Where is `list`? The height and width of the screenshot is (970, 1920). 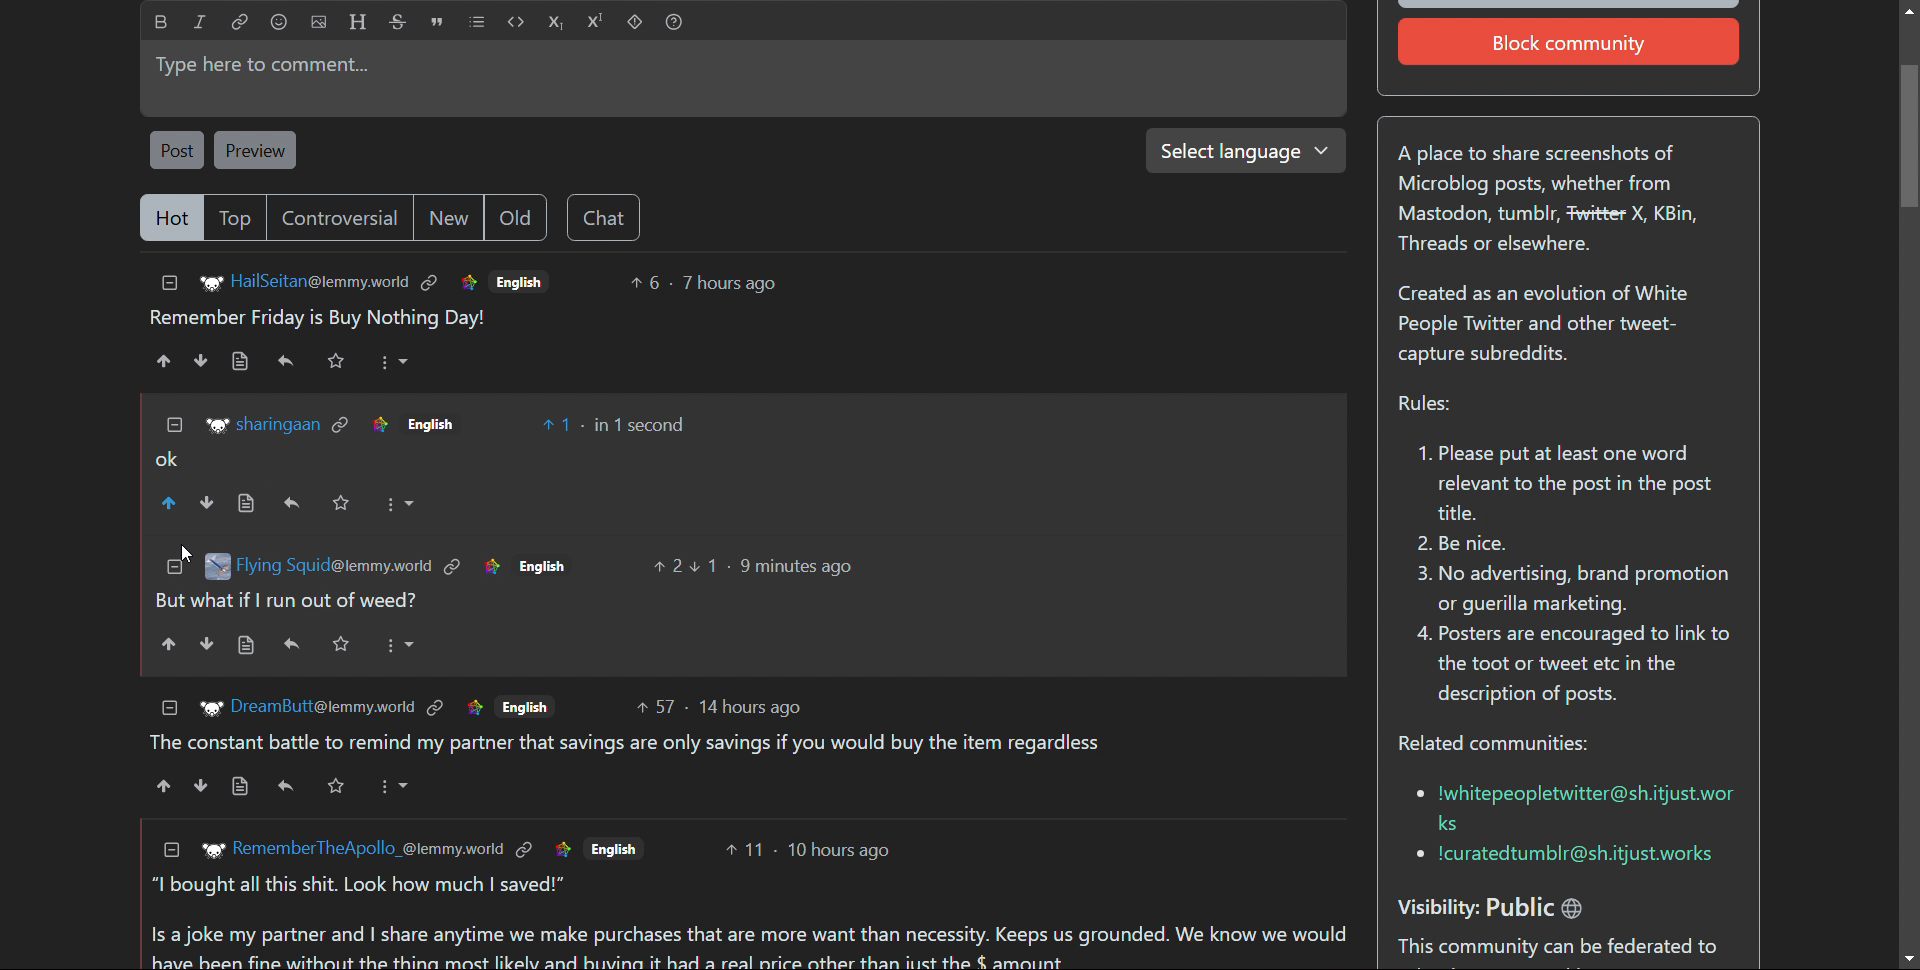
list is located at coordinates (477, 22).